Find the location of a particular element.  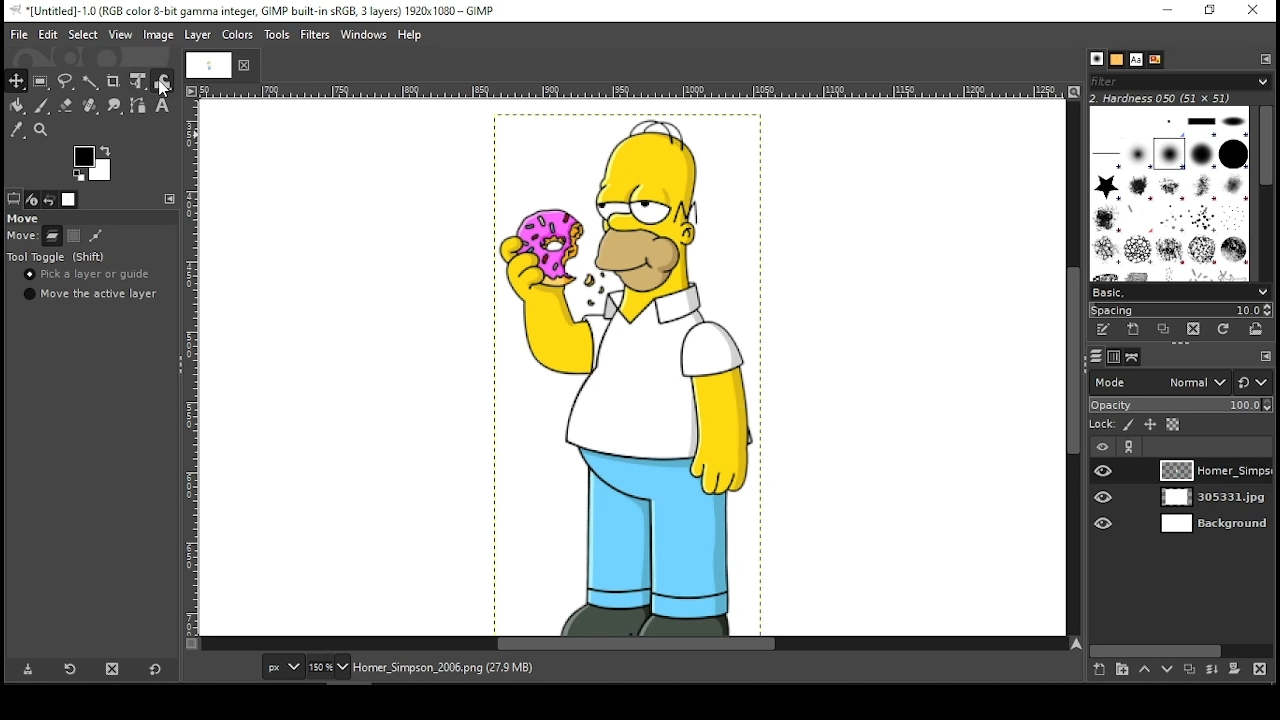

create a new layer group is located at coordinates (1124, 671).